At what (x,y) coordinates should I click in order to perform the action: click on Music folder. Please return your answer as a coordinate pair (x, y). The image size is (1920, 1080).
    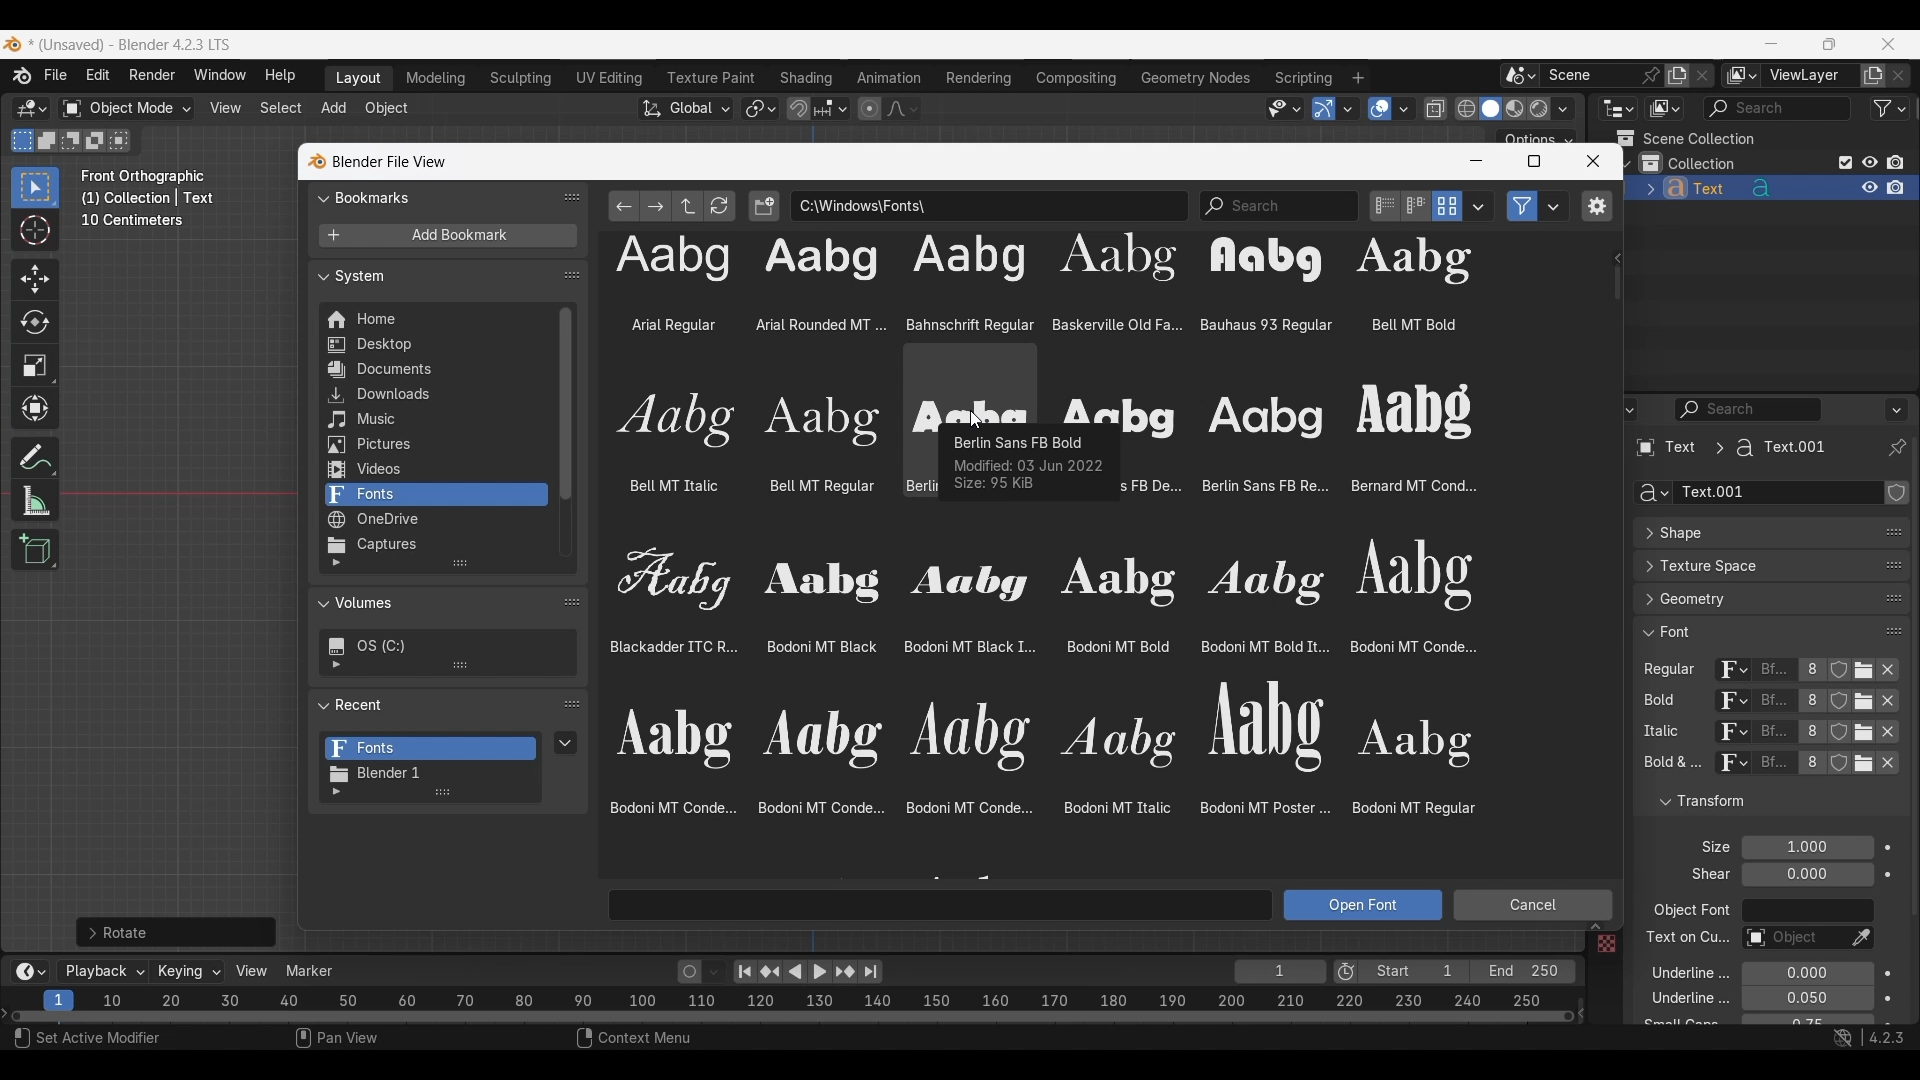
    Looking at the image, I should click on (433, 420).